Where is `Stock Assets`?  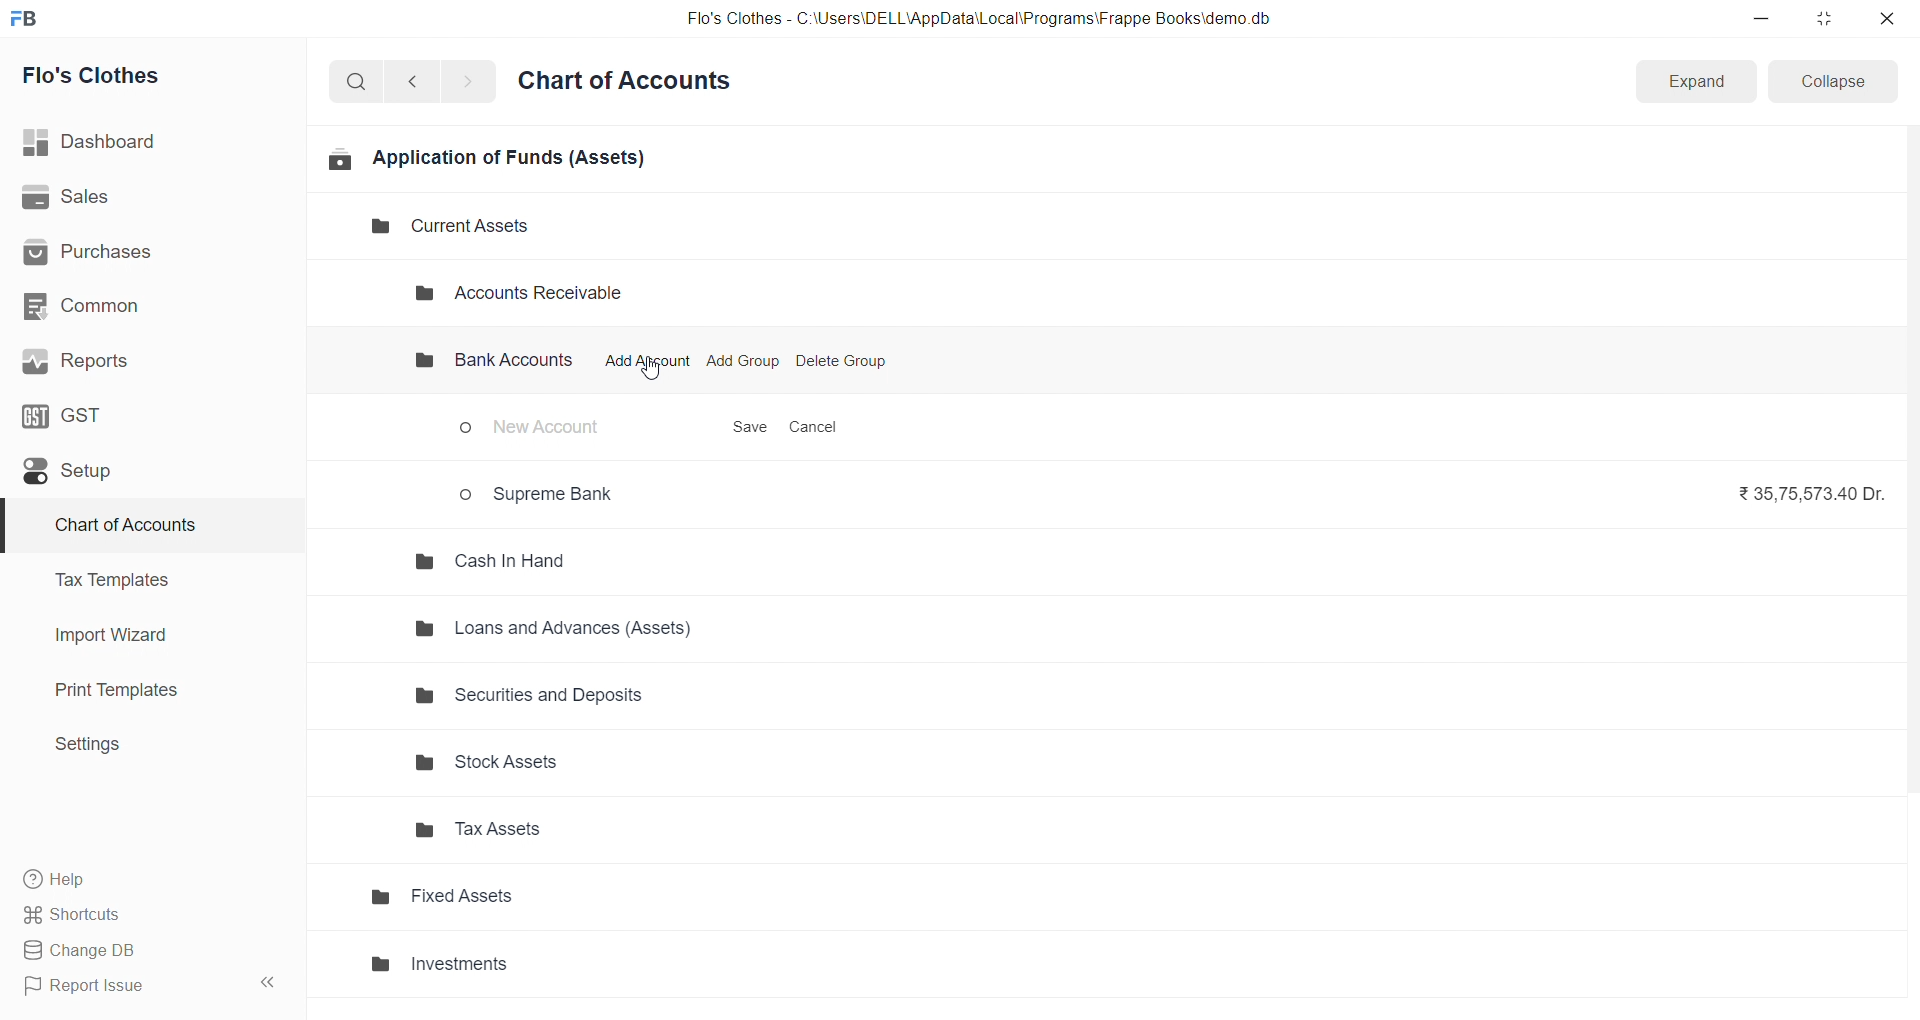
Stock Assets is located at coordinates (572, 763).